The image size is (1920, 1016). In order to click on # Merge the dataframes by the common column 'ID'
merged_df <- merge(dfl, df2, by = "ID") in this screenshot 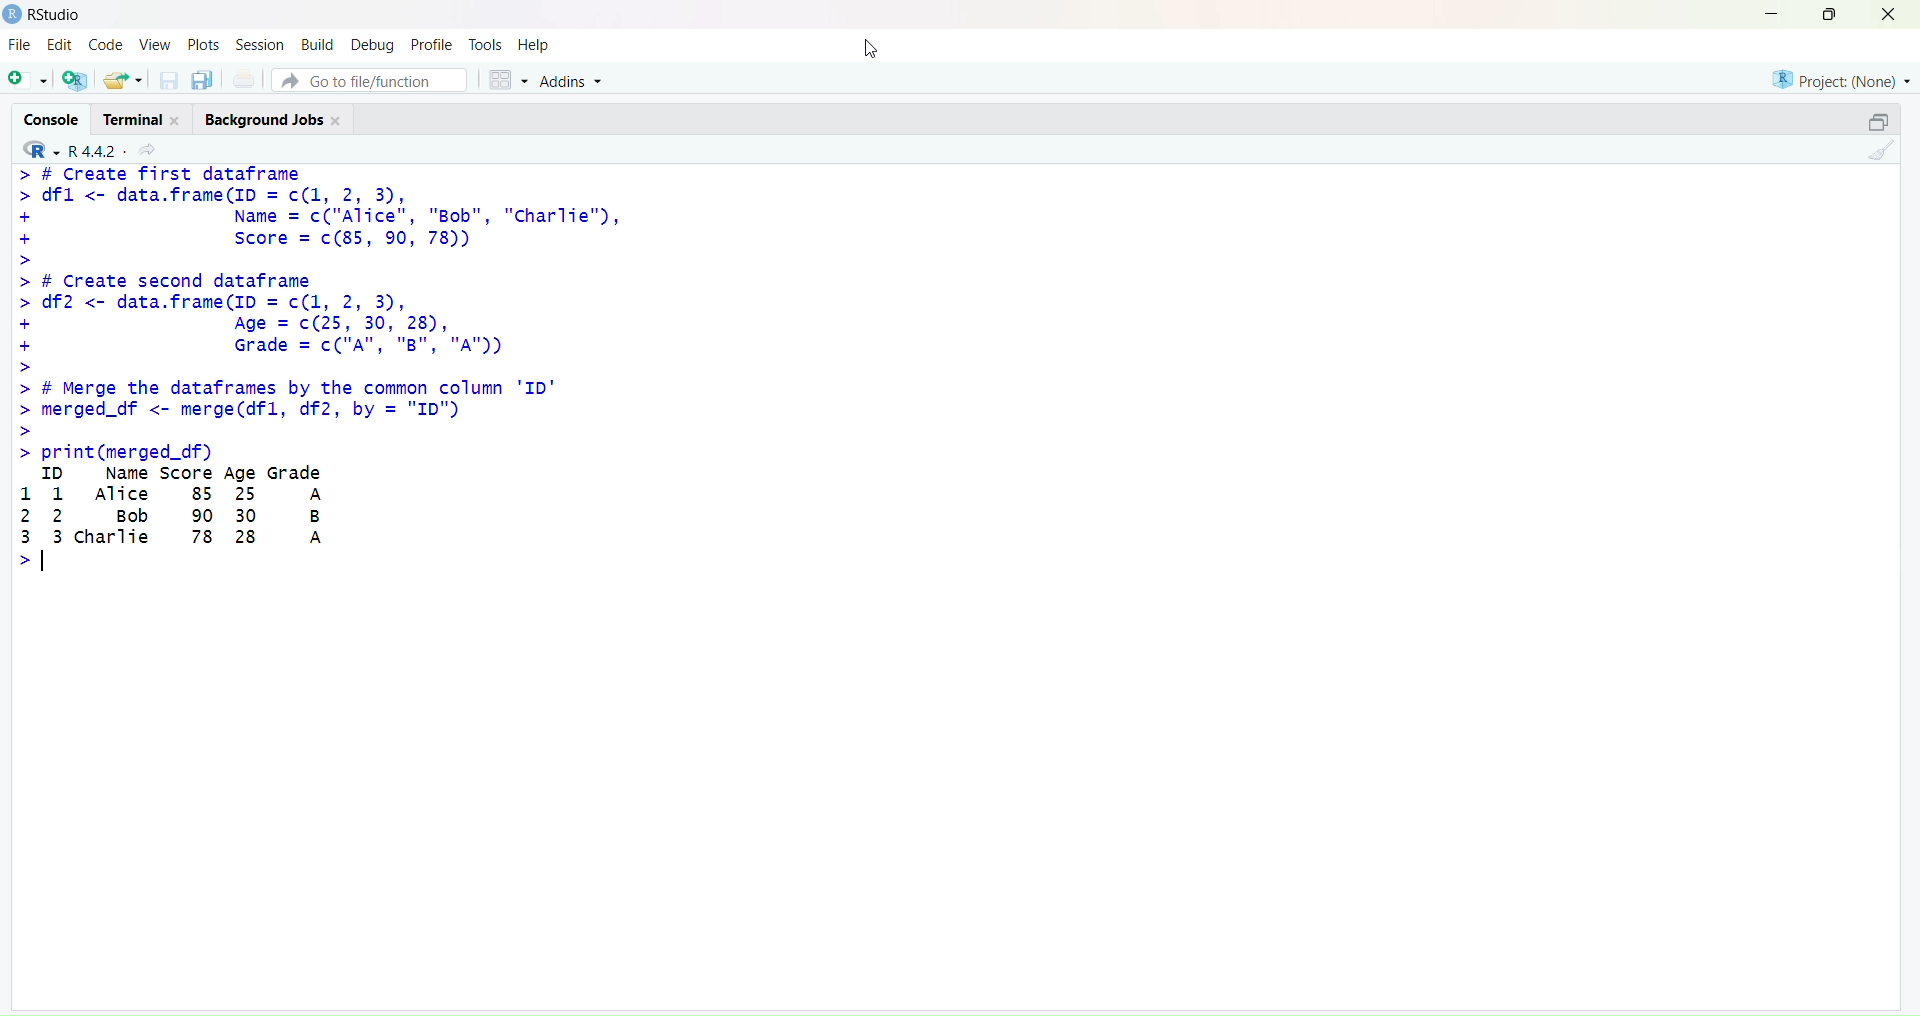, I will do `click(284, 406)`.